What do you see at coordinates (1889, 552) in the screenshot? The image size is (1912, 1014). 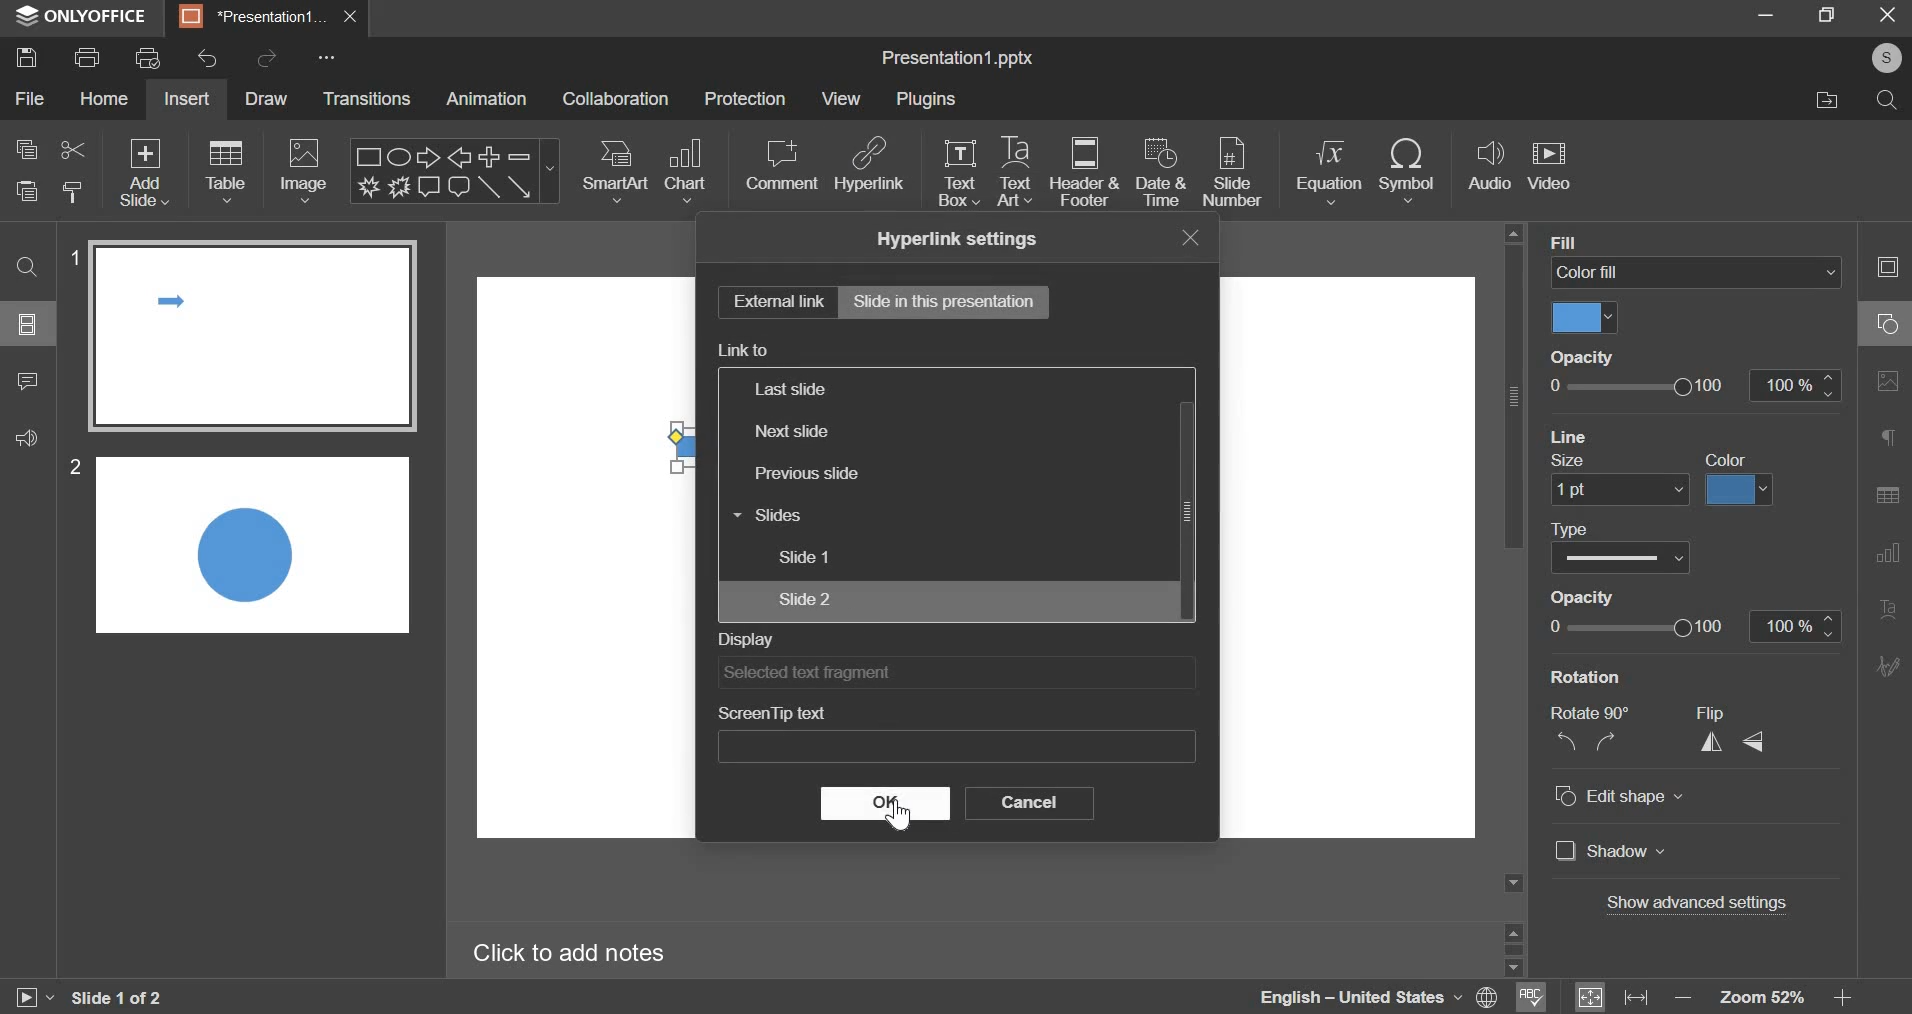 I see `Chart settings` at bounding box center [1889, 552].